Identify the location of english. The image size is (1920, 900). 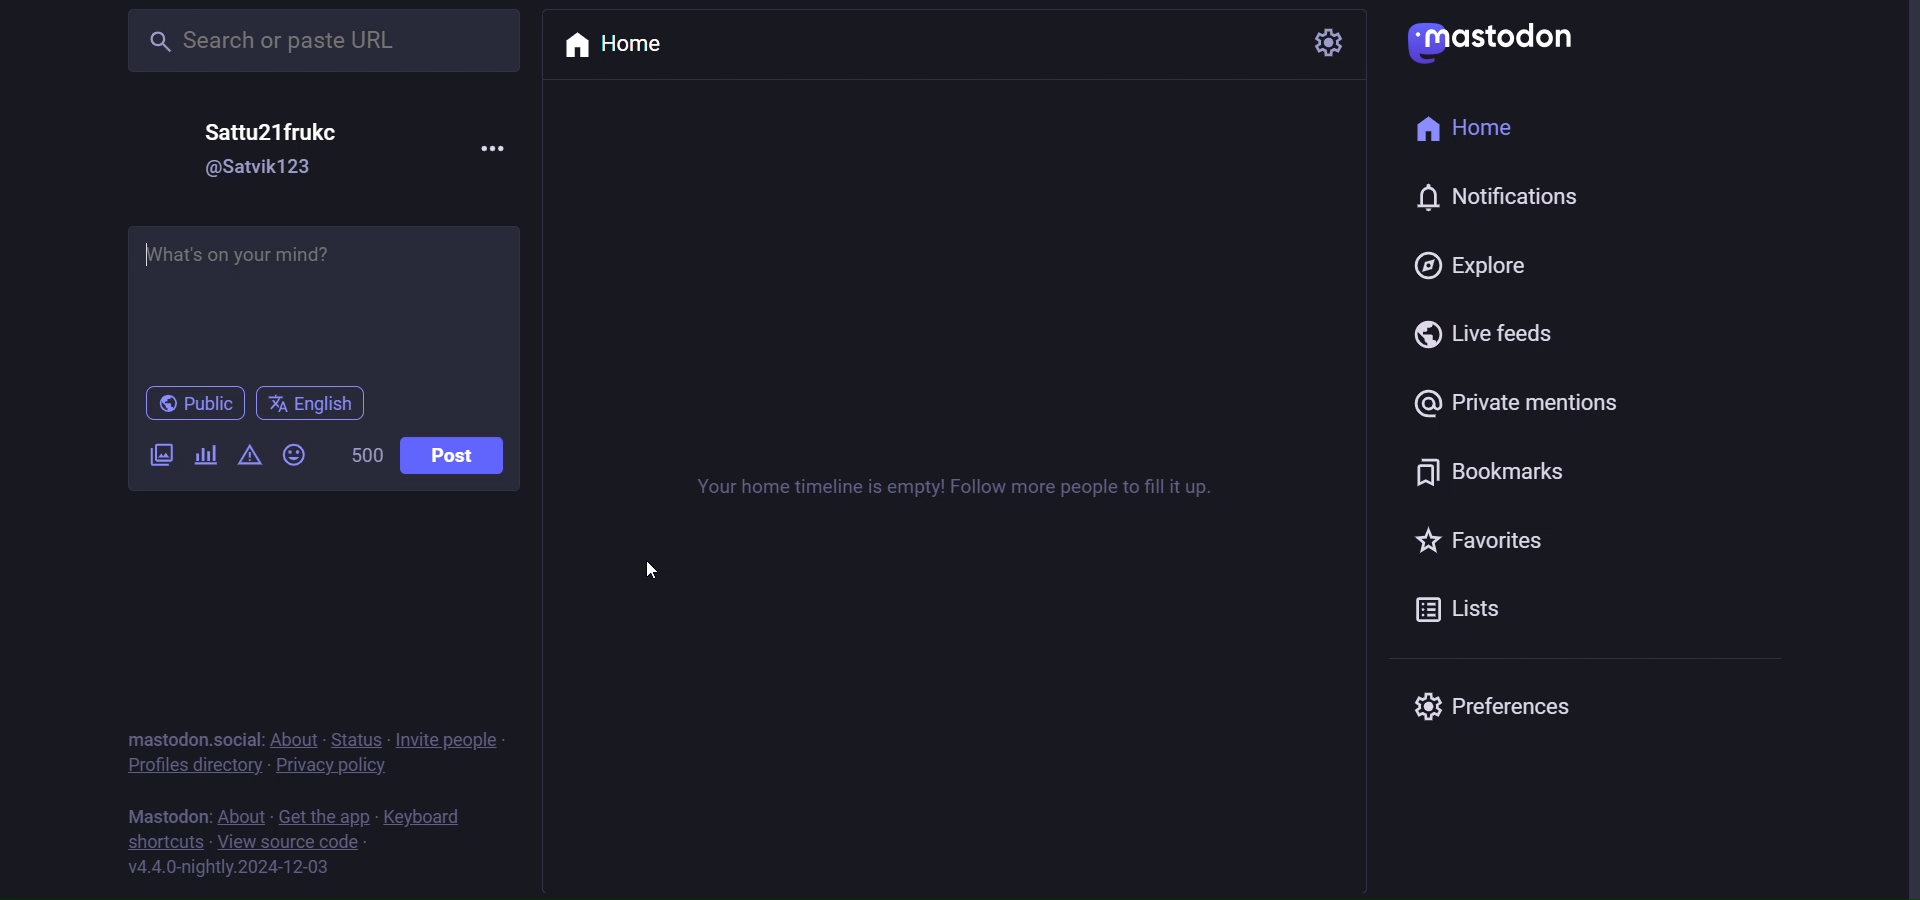
(318, 406).